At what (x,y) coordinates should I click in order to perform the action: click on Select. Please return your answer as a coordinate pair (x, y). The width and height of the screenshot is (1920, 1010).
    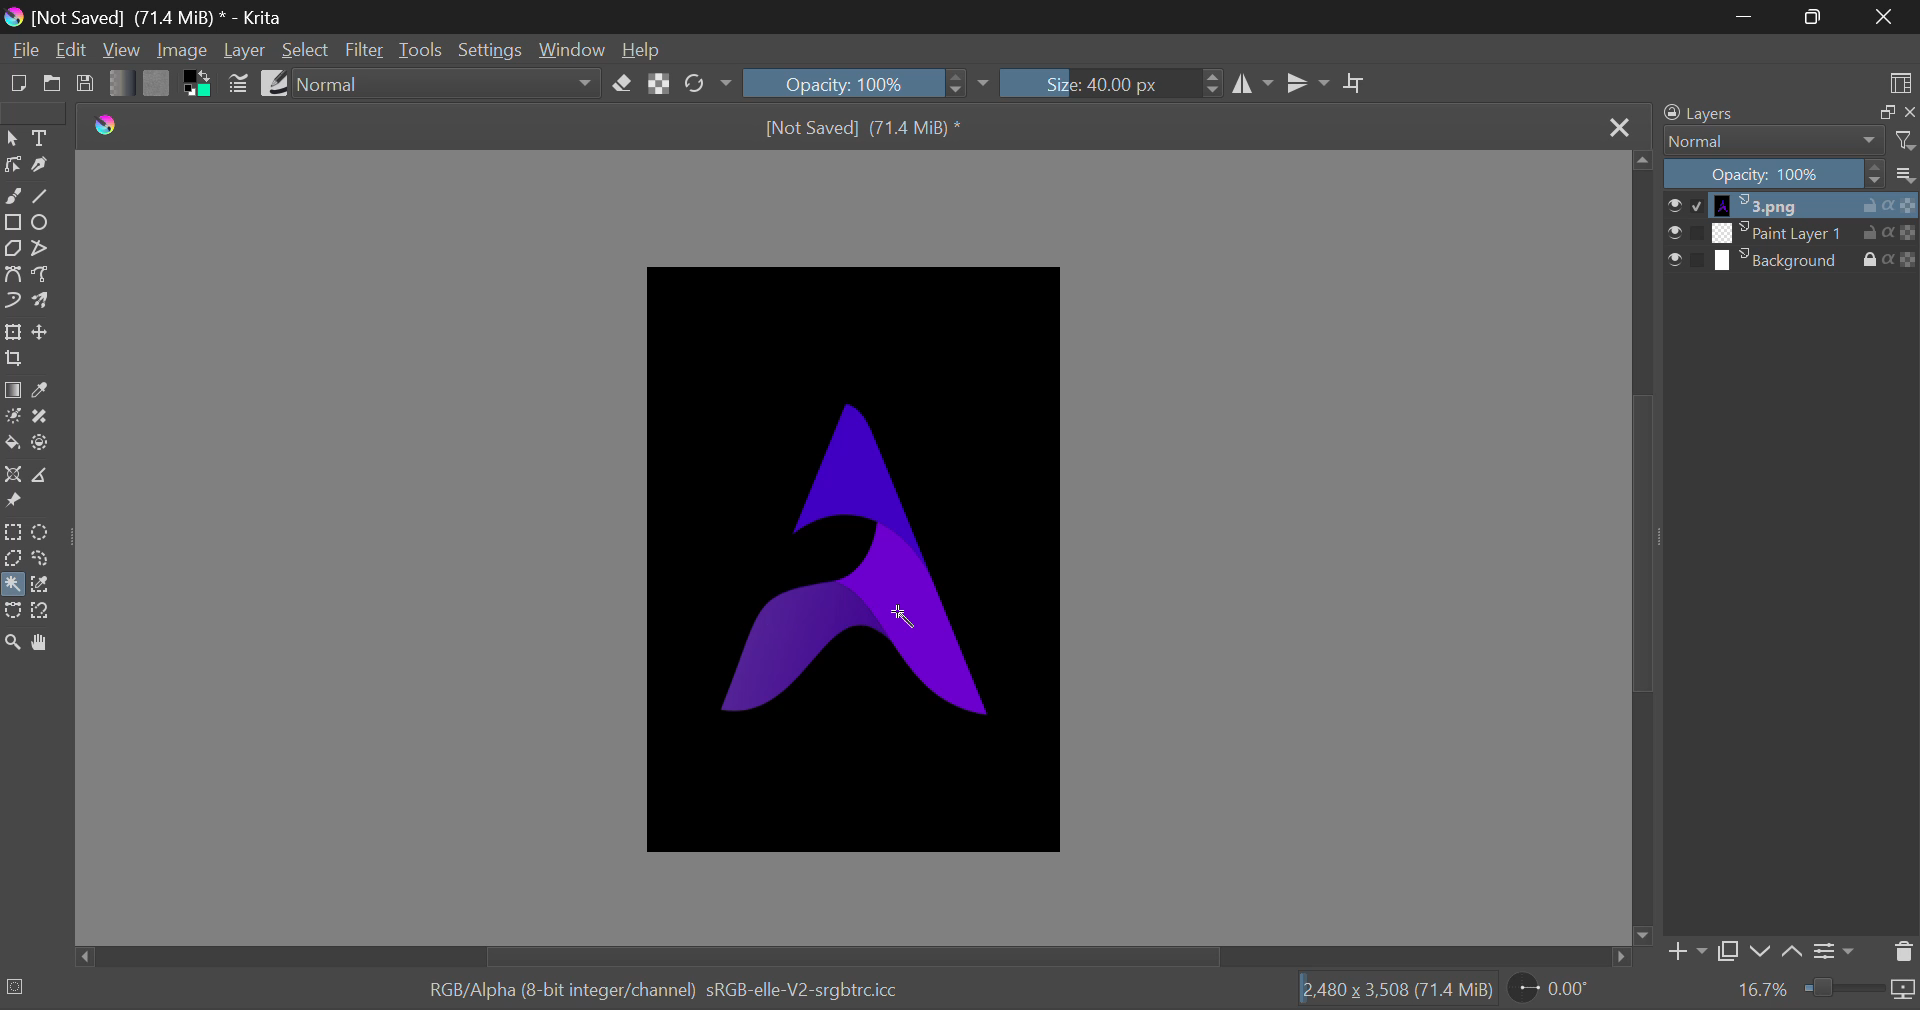
    Looking at the image, I should click on (12, 139).